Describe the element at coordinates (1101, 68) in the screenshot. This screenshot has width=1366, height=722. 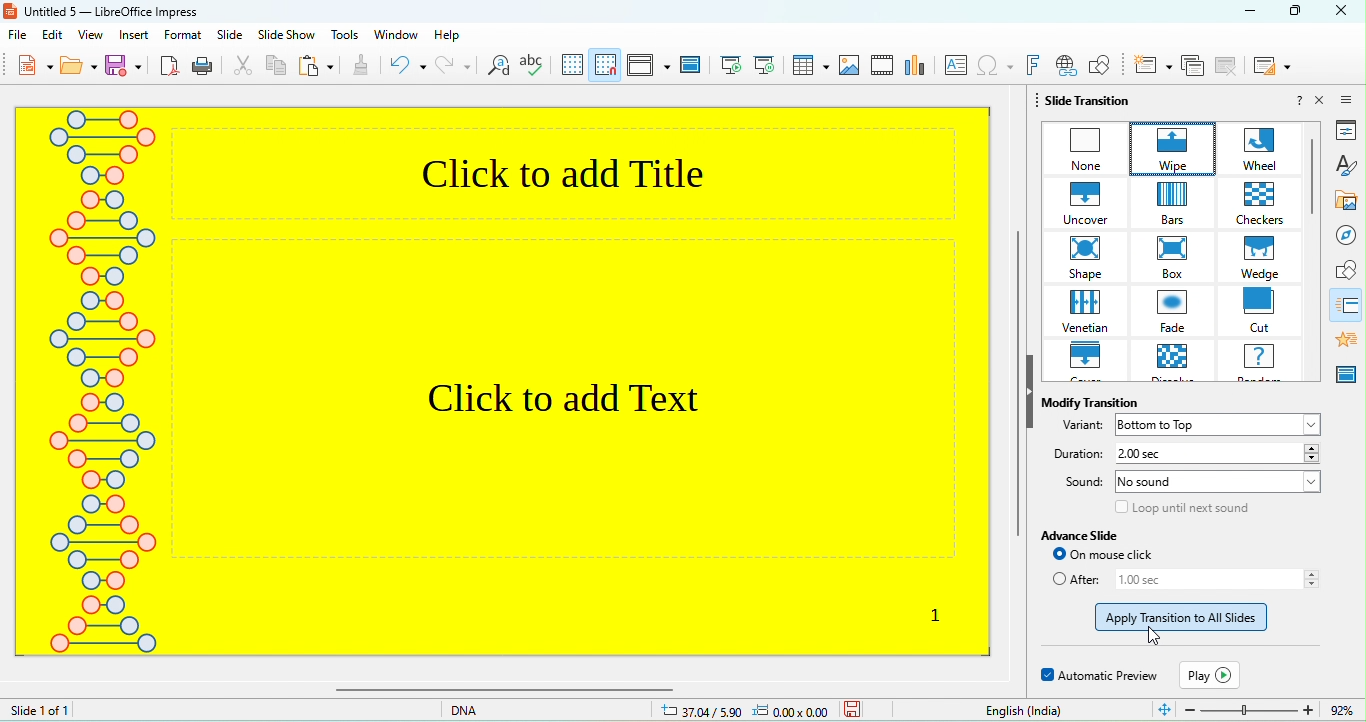
I see `show draw function ` at that location.